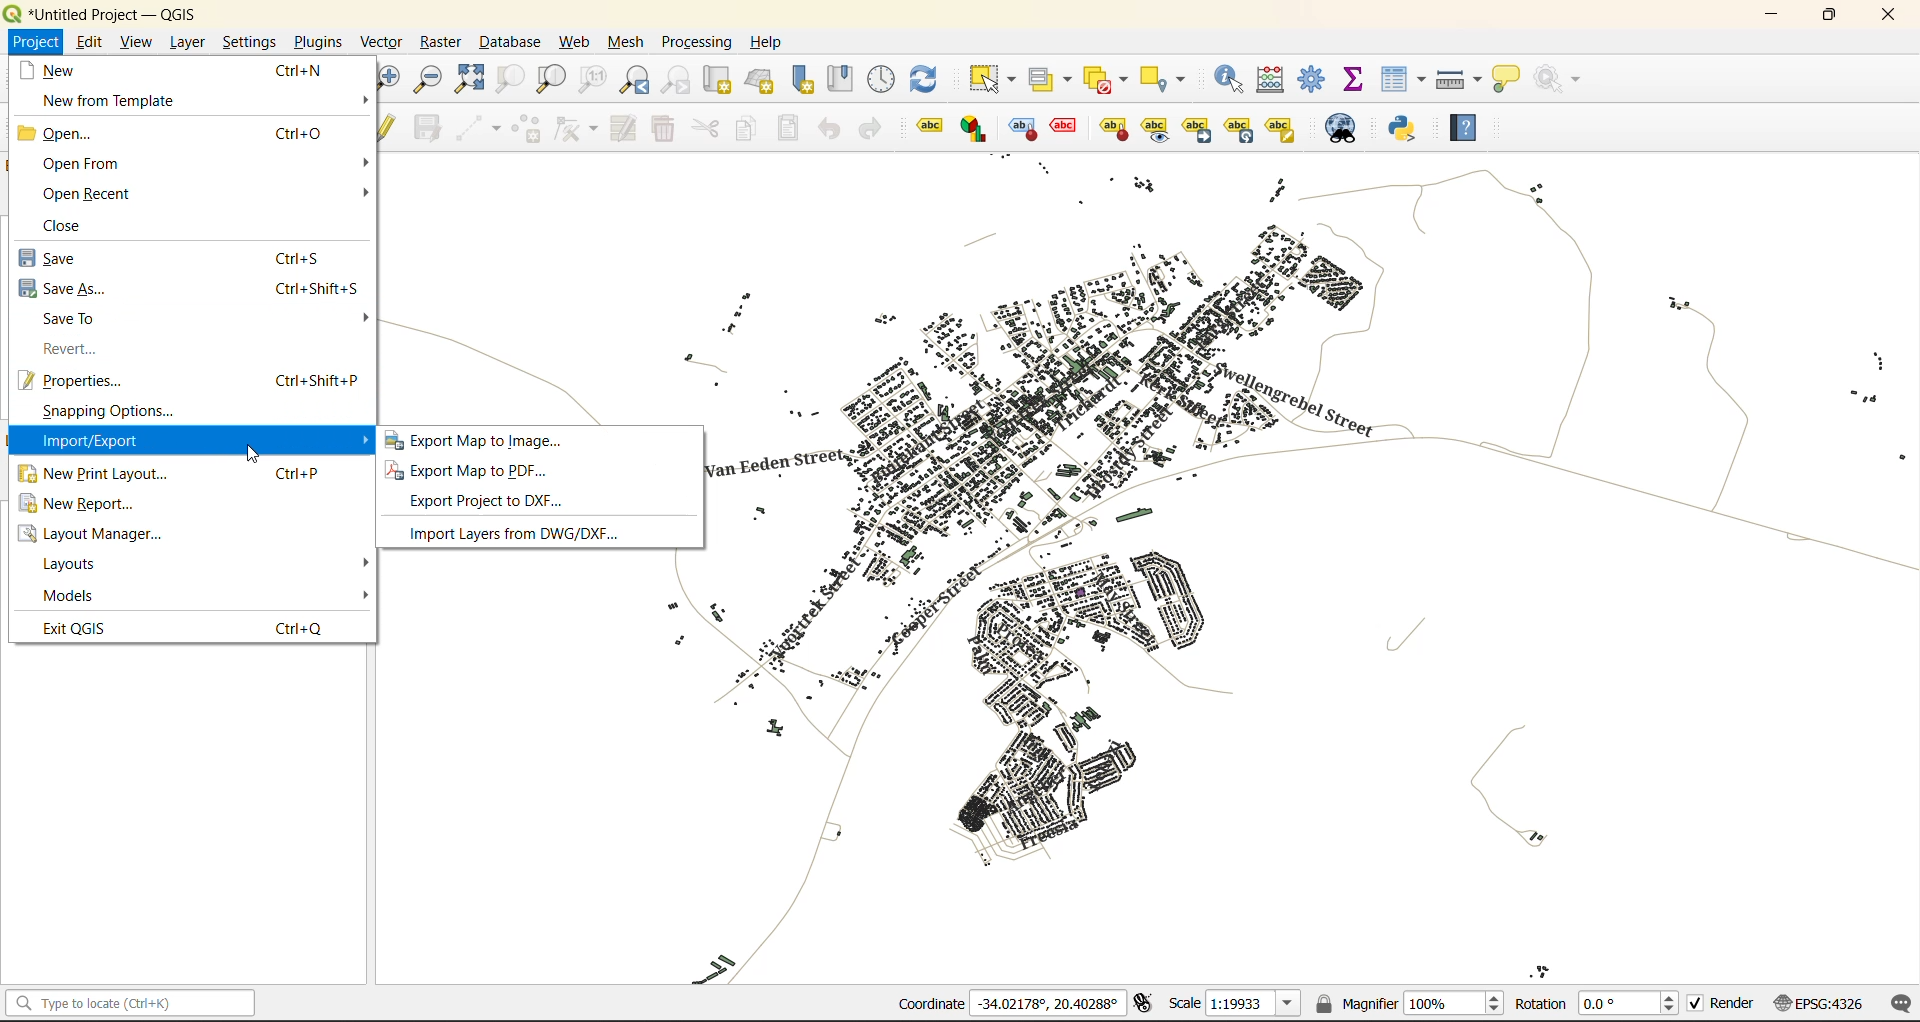 This screenshot has width=1920, height=1022. I want to click on import/export, so click(89, 442).